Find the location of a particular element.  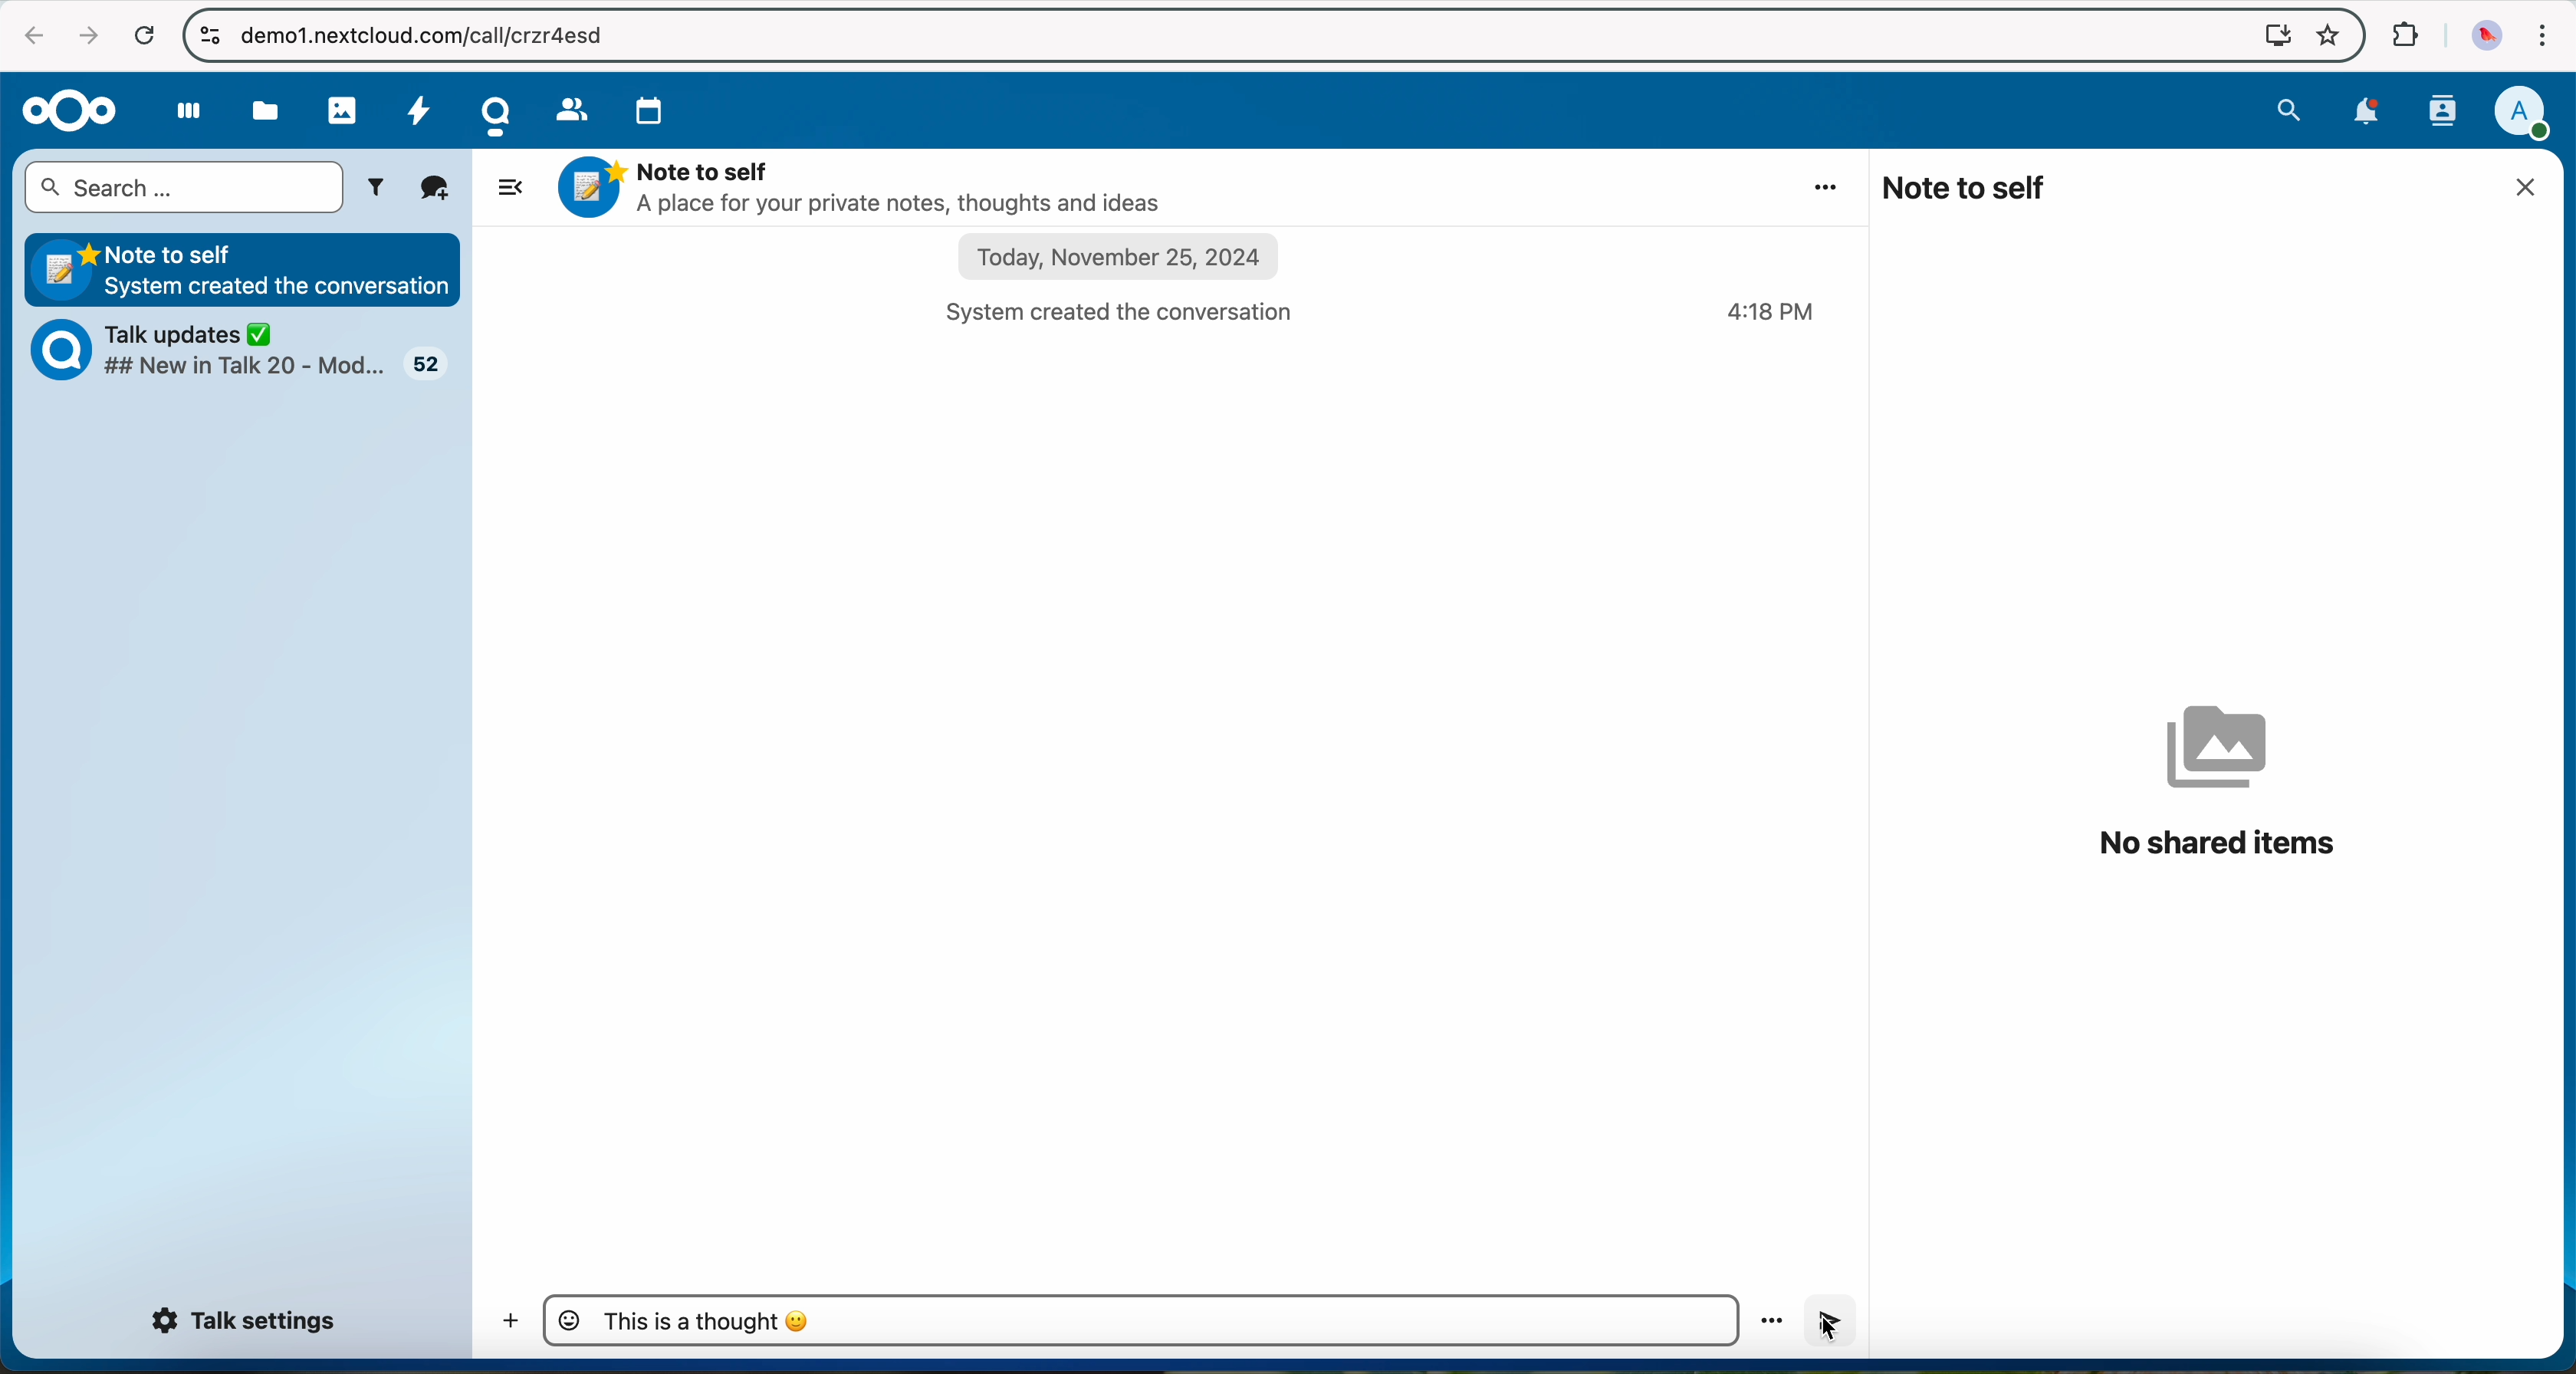

Talk updates is located at coordinates (253, 354).